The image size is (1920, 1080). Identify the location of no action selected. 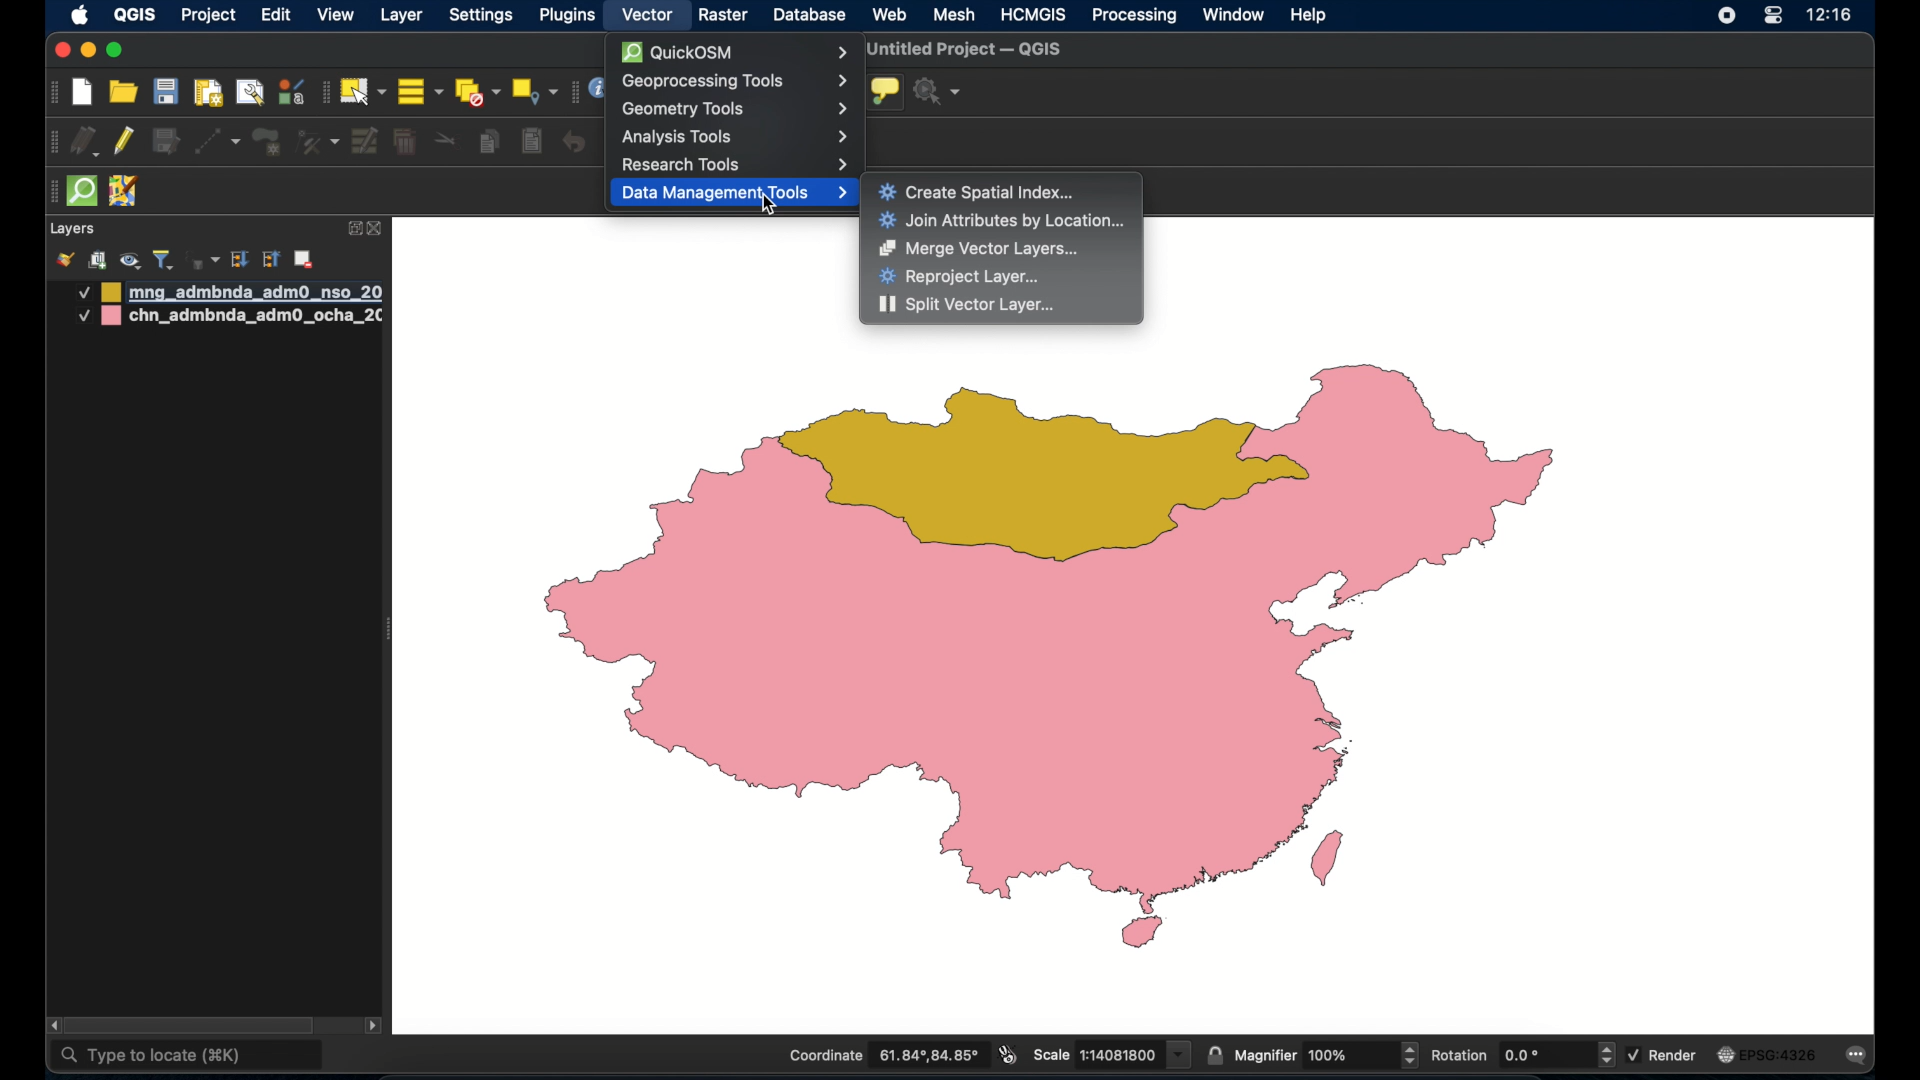
(938, 92).